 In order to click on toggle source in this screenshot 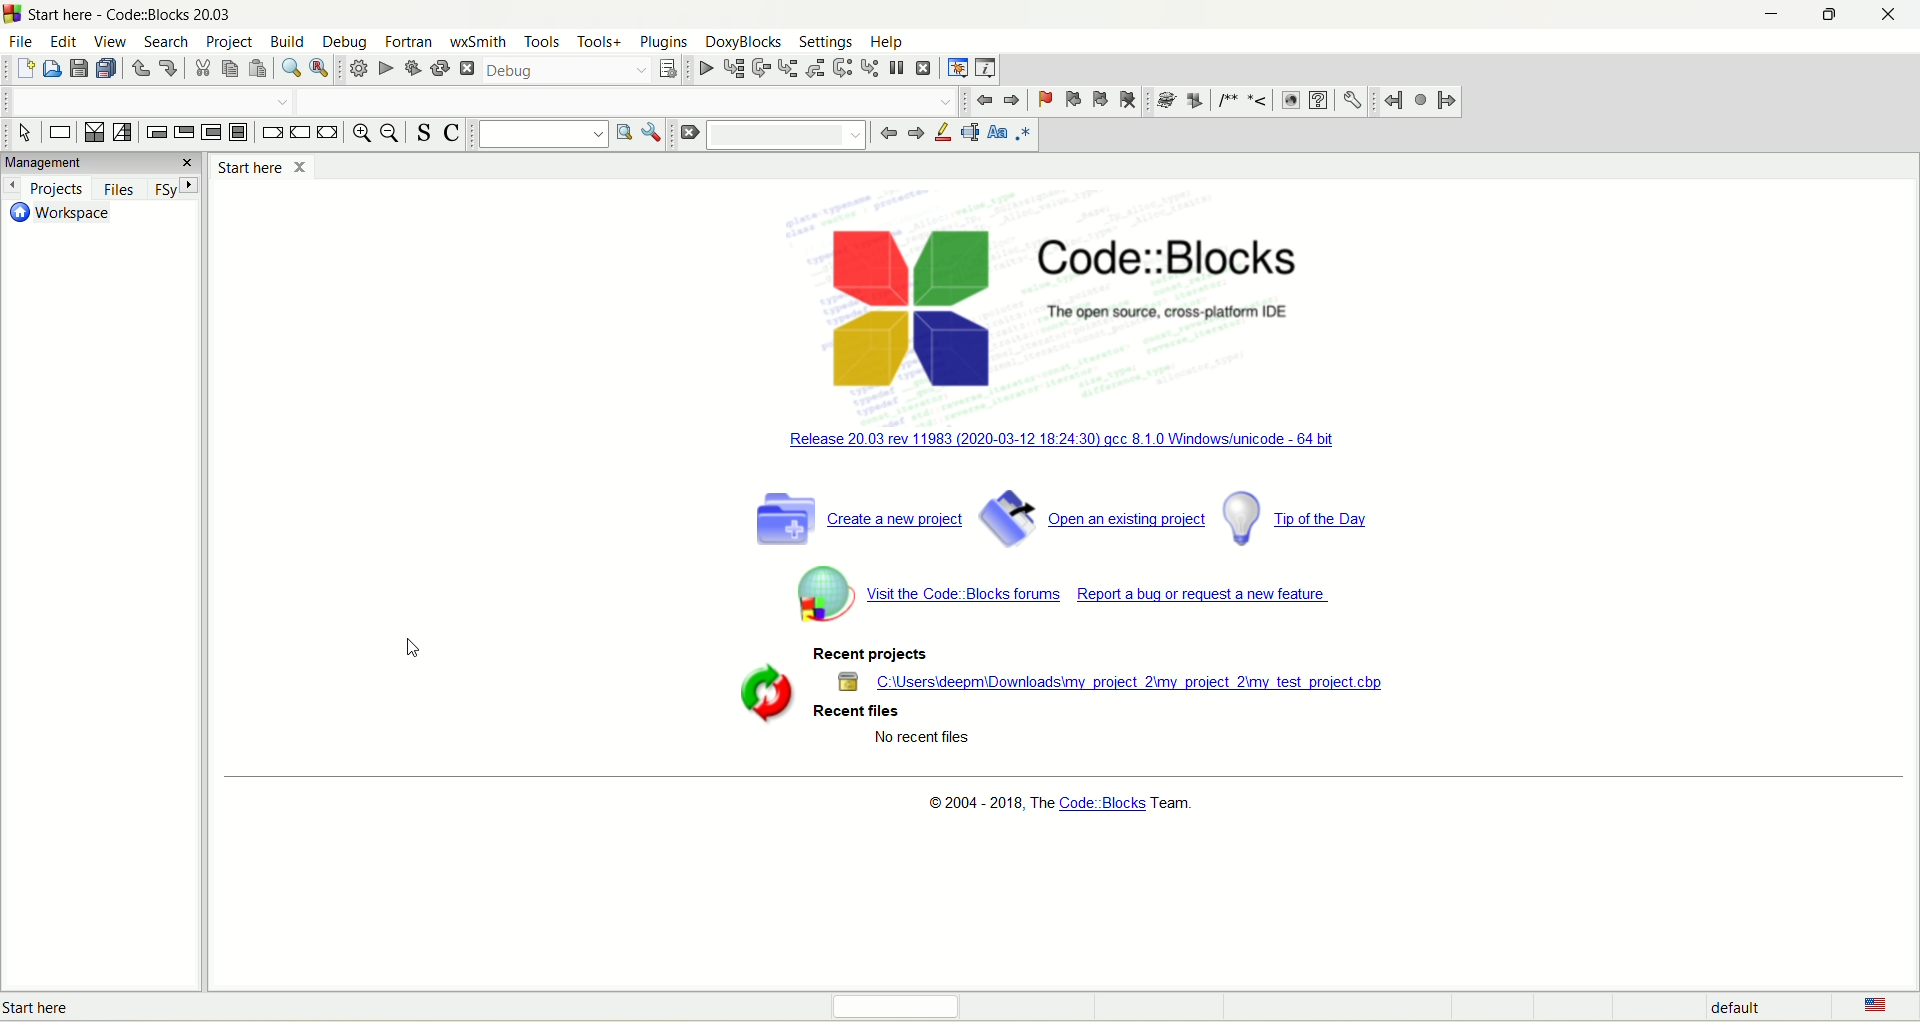, I will do `click(425, 132)`.